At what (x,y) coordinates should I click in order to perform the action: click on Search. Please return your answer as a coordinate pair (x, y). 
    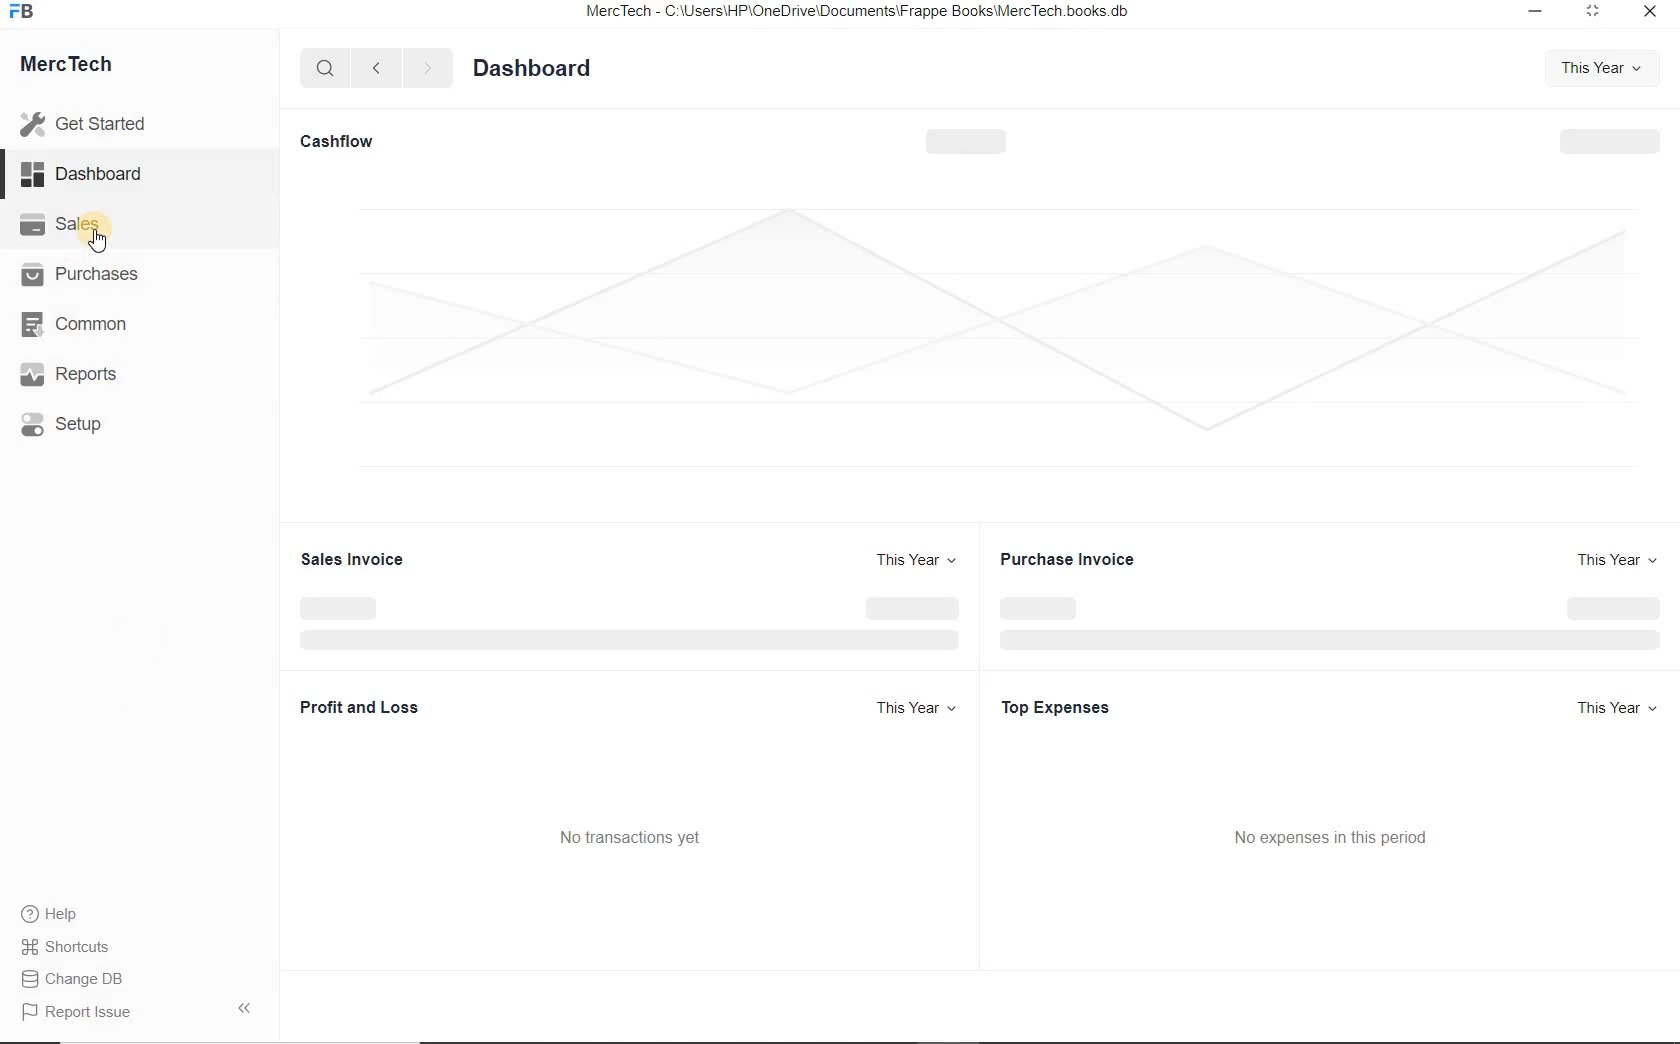
    Looking at the image, I should click on (327, 69).